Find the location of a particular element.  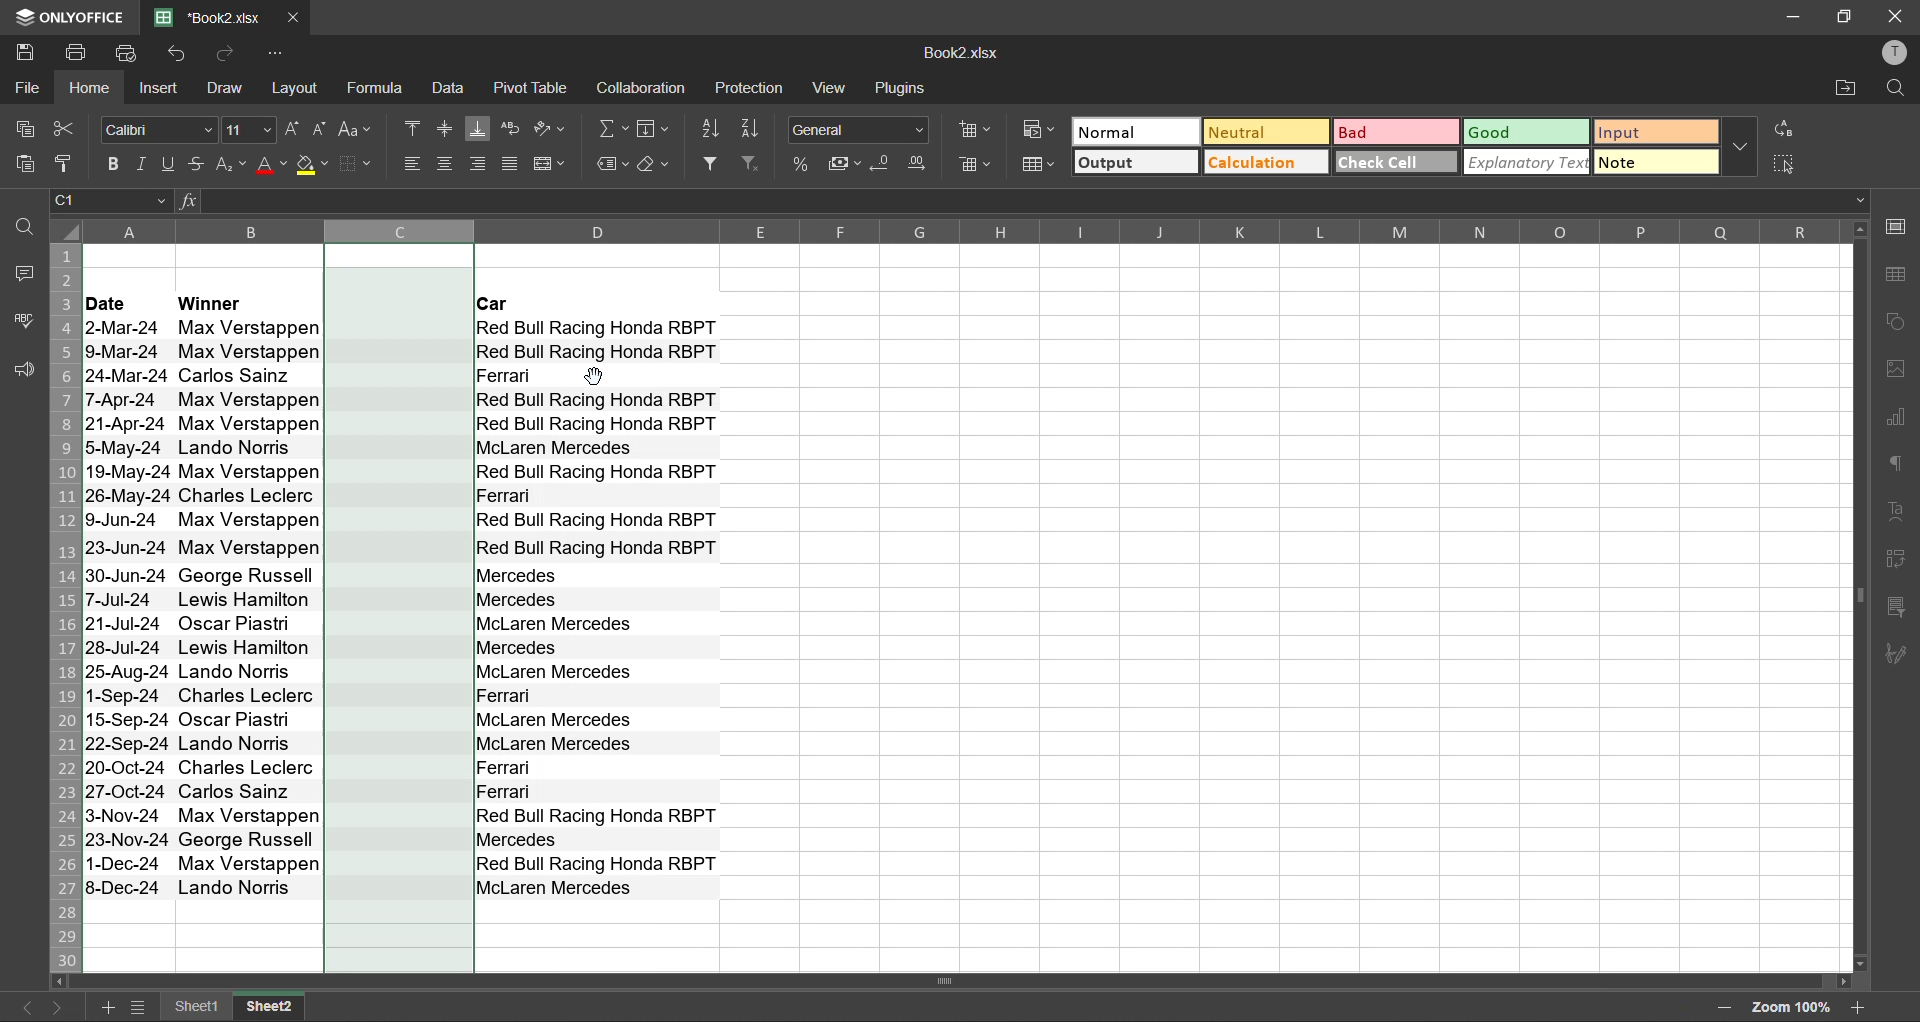

fill color is located at coordinates (316, 168).